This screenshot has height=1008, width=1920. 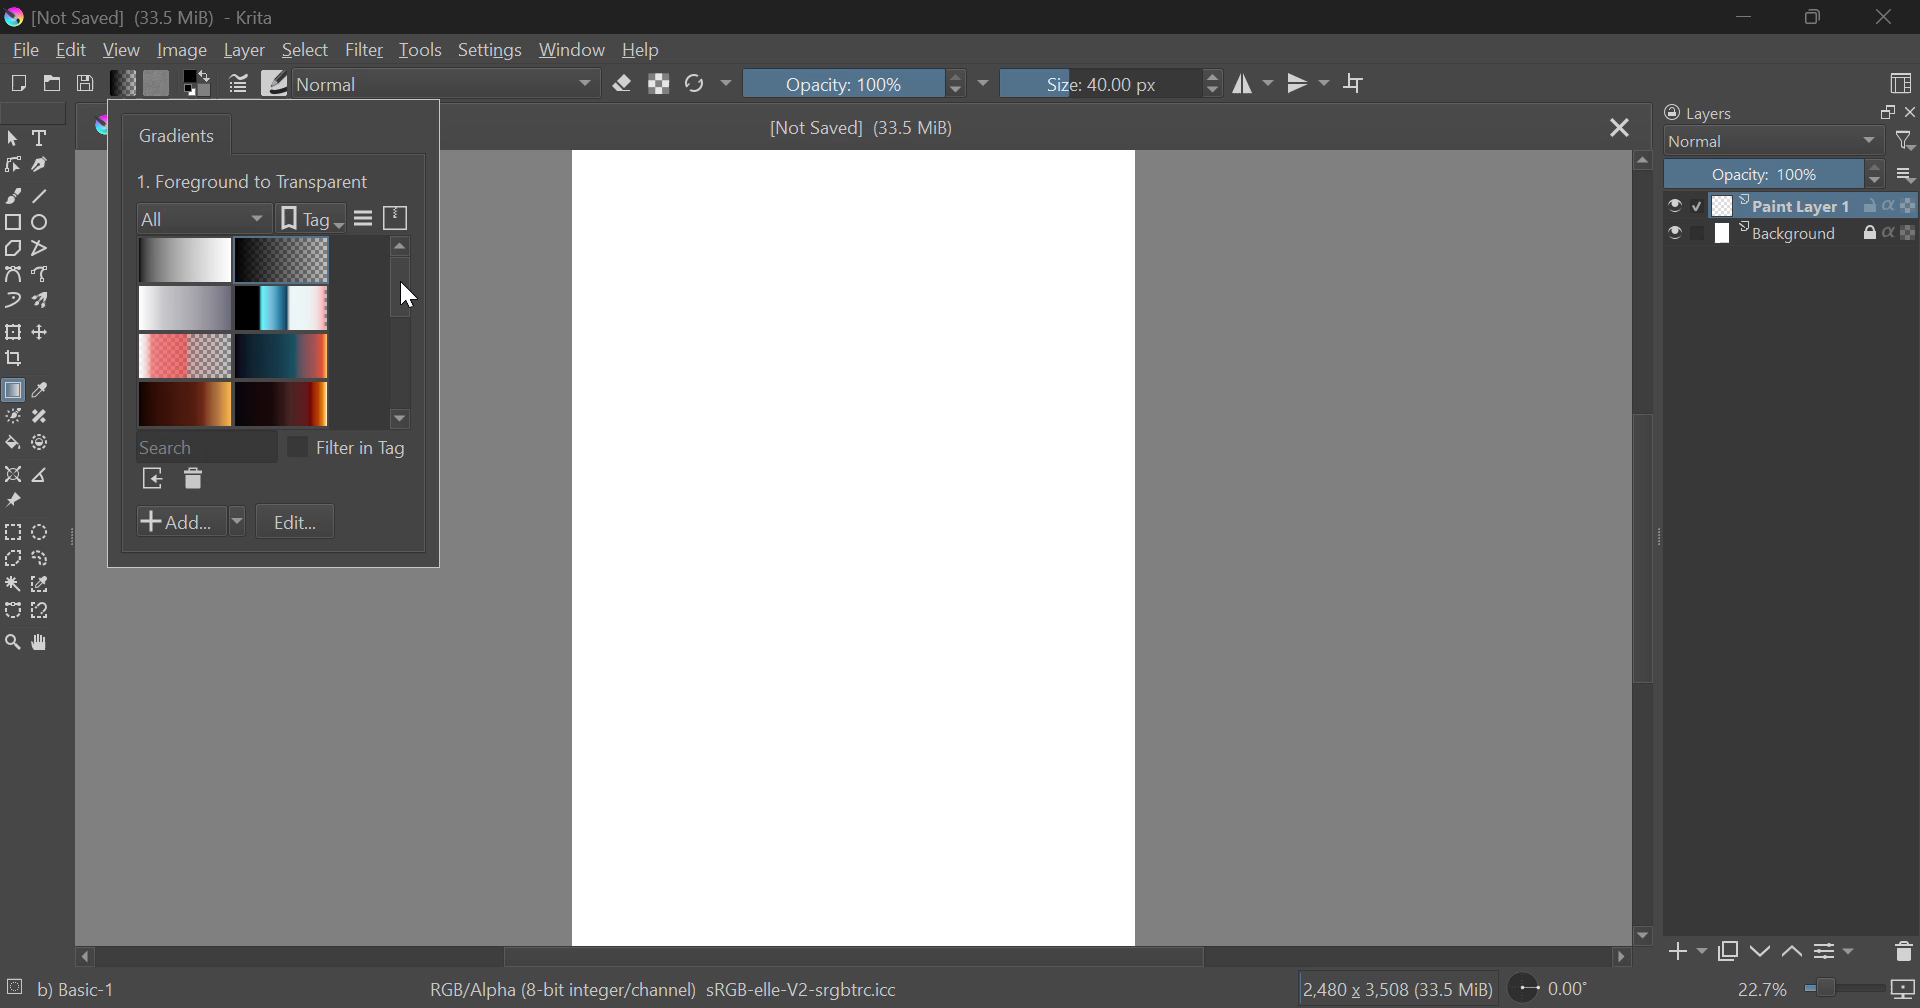 What do you see at coordinates (1908, 233) in the screenshot?
I see `icon` at bounding box center [1908, 233].